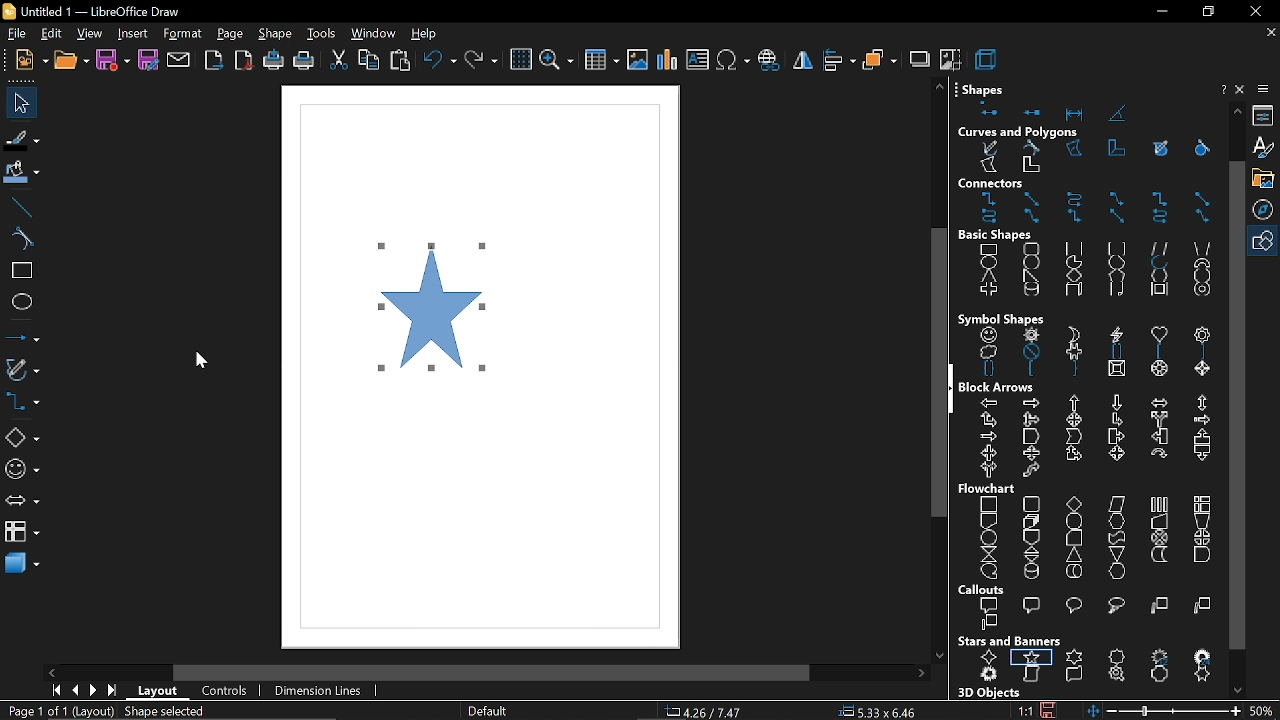 The height and width of the screenshot is (720, 1280). Describe the element at coordinates (920, 61) in the screenshot. I see `shadow` at that location.